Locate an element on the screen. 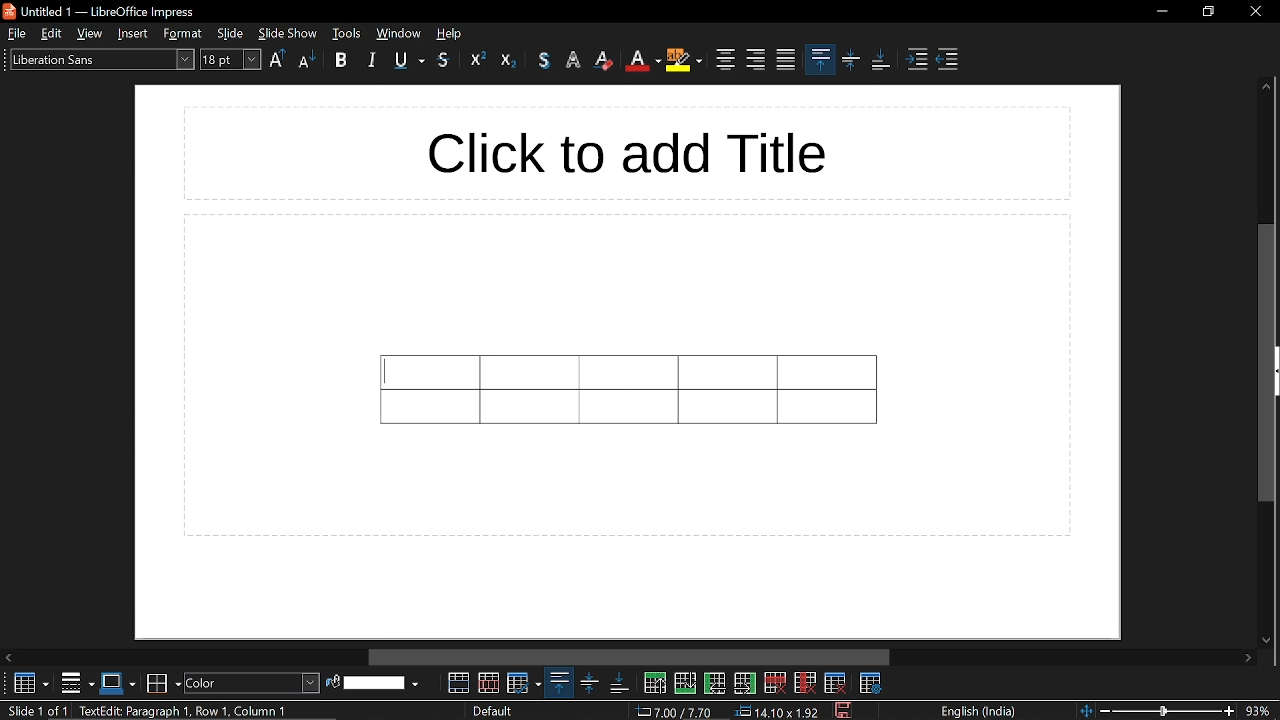  text style is located at coordinates (101, 60).